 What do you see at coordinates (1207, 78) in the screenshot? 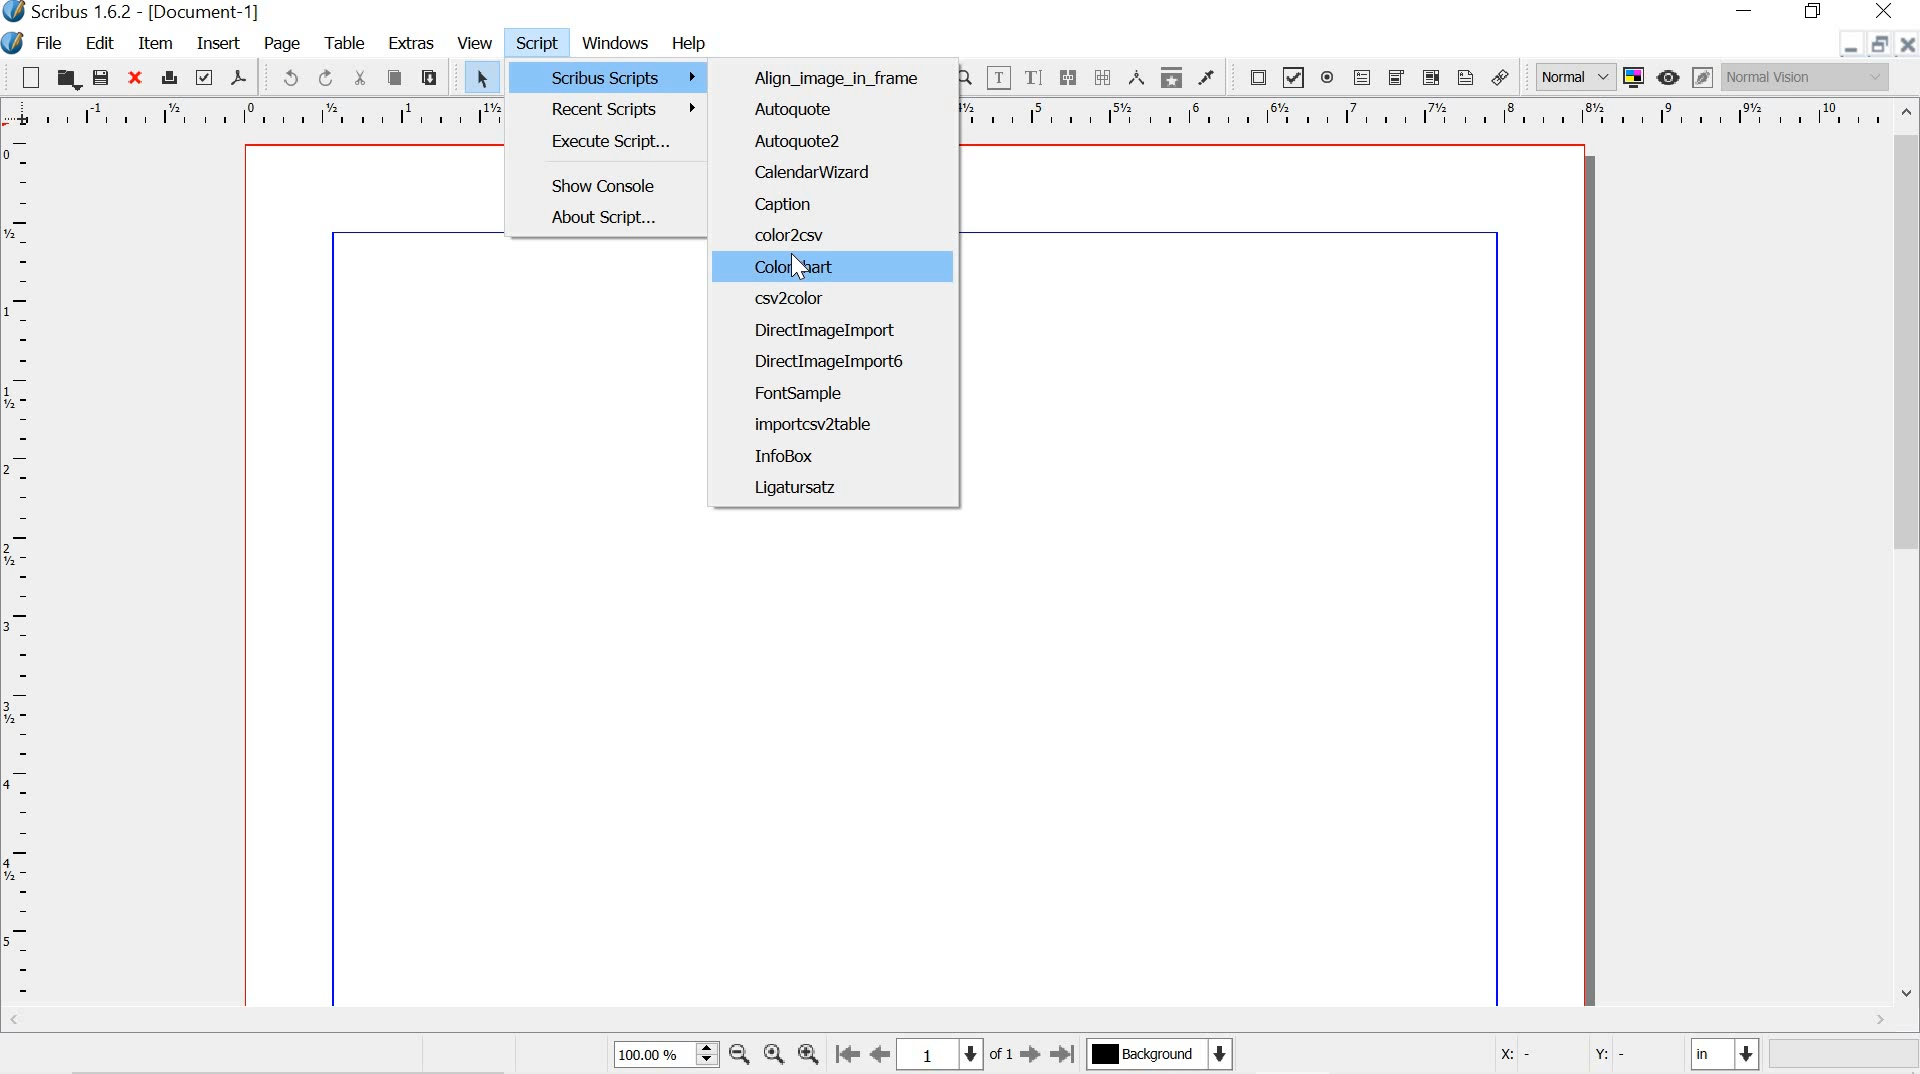
I see `eye dropper` at bounding box center [1207, 78].